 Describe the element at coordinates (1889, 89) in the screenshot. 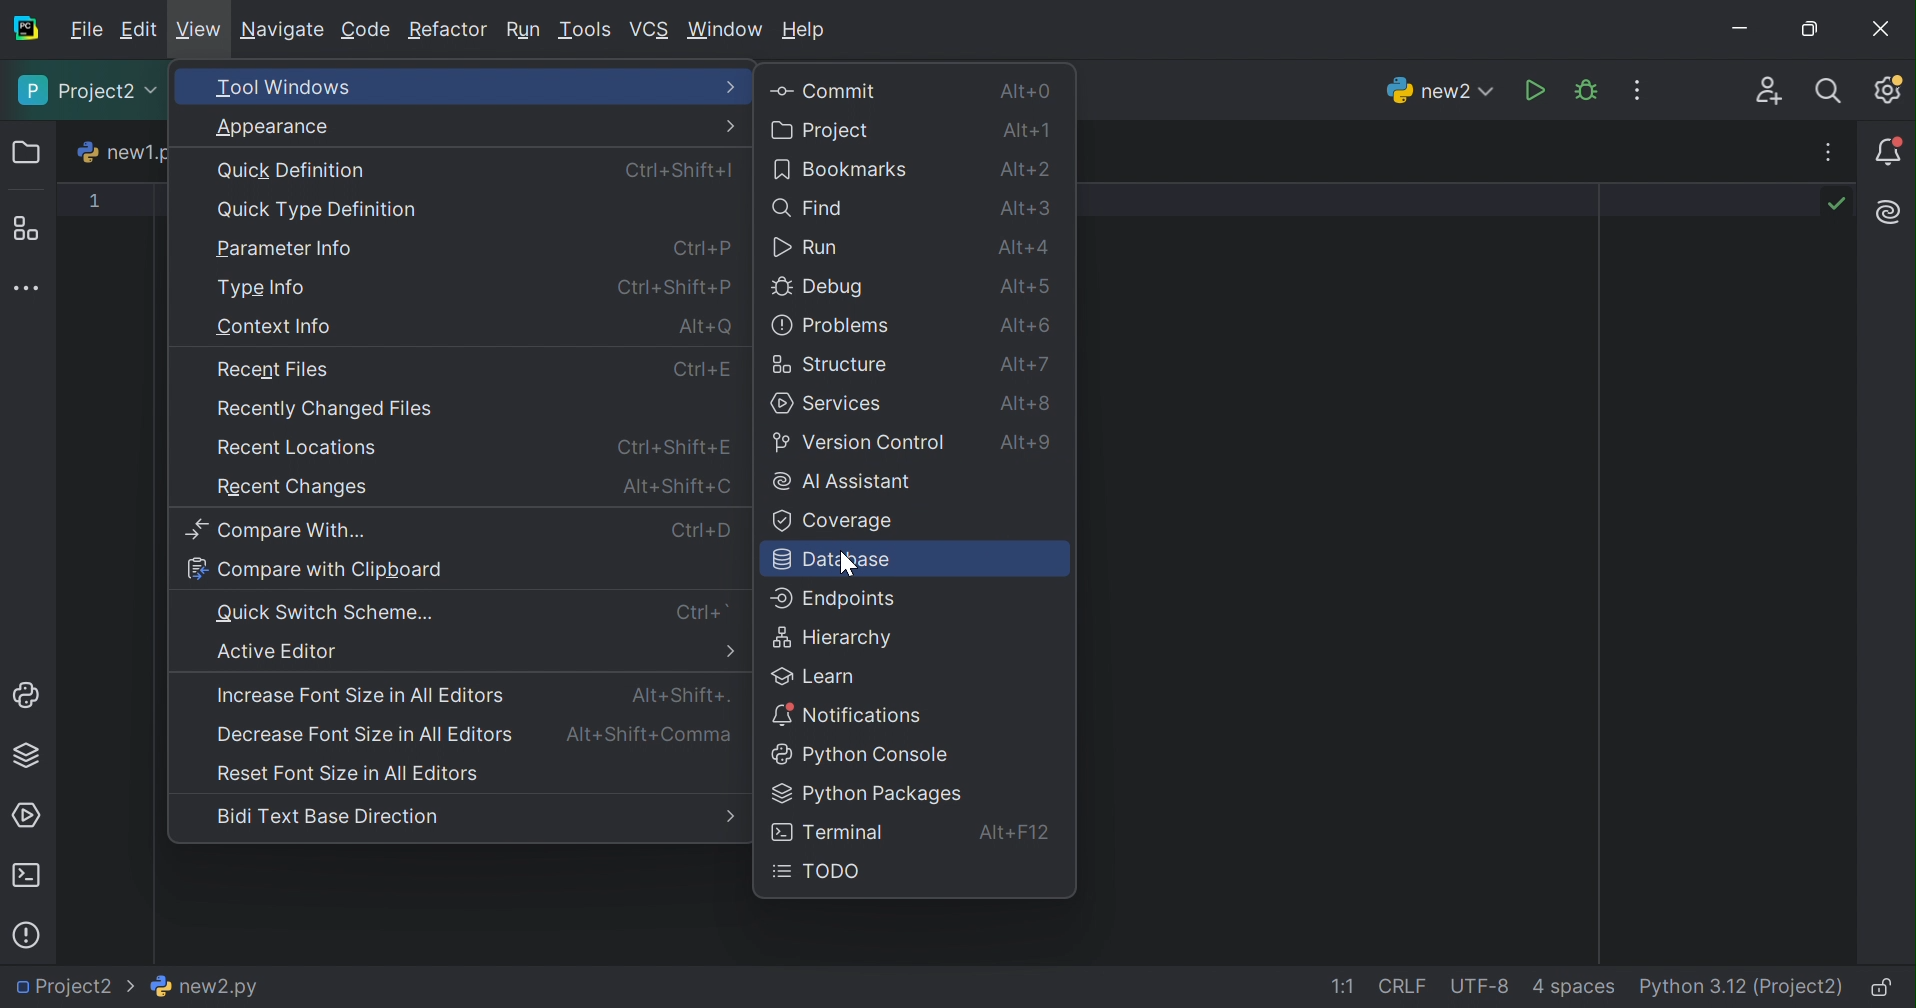

I see `Updates available. IDE and Project Settings` at that location.